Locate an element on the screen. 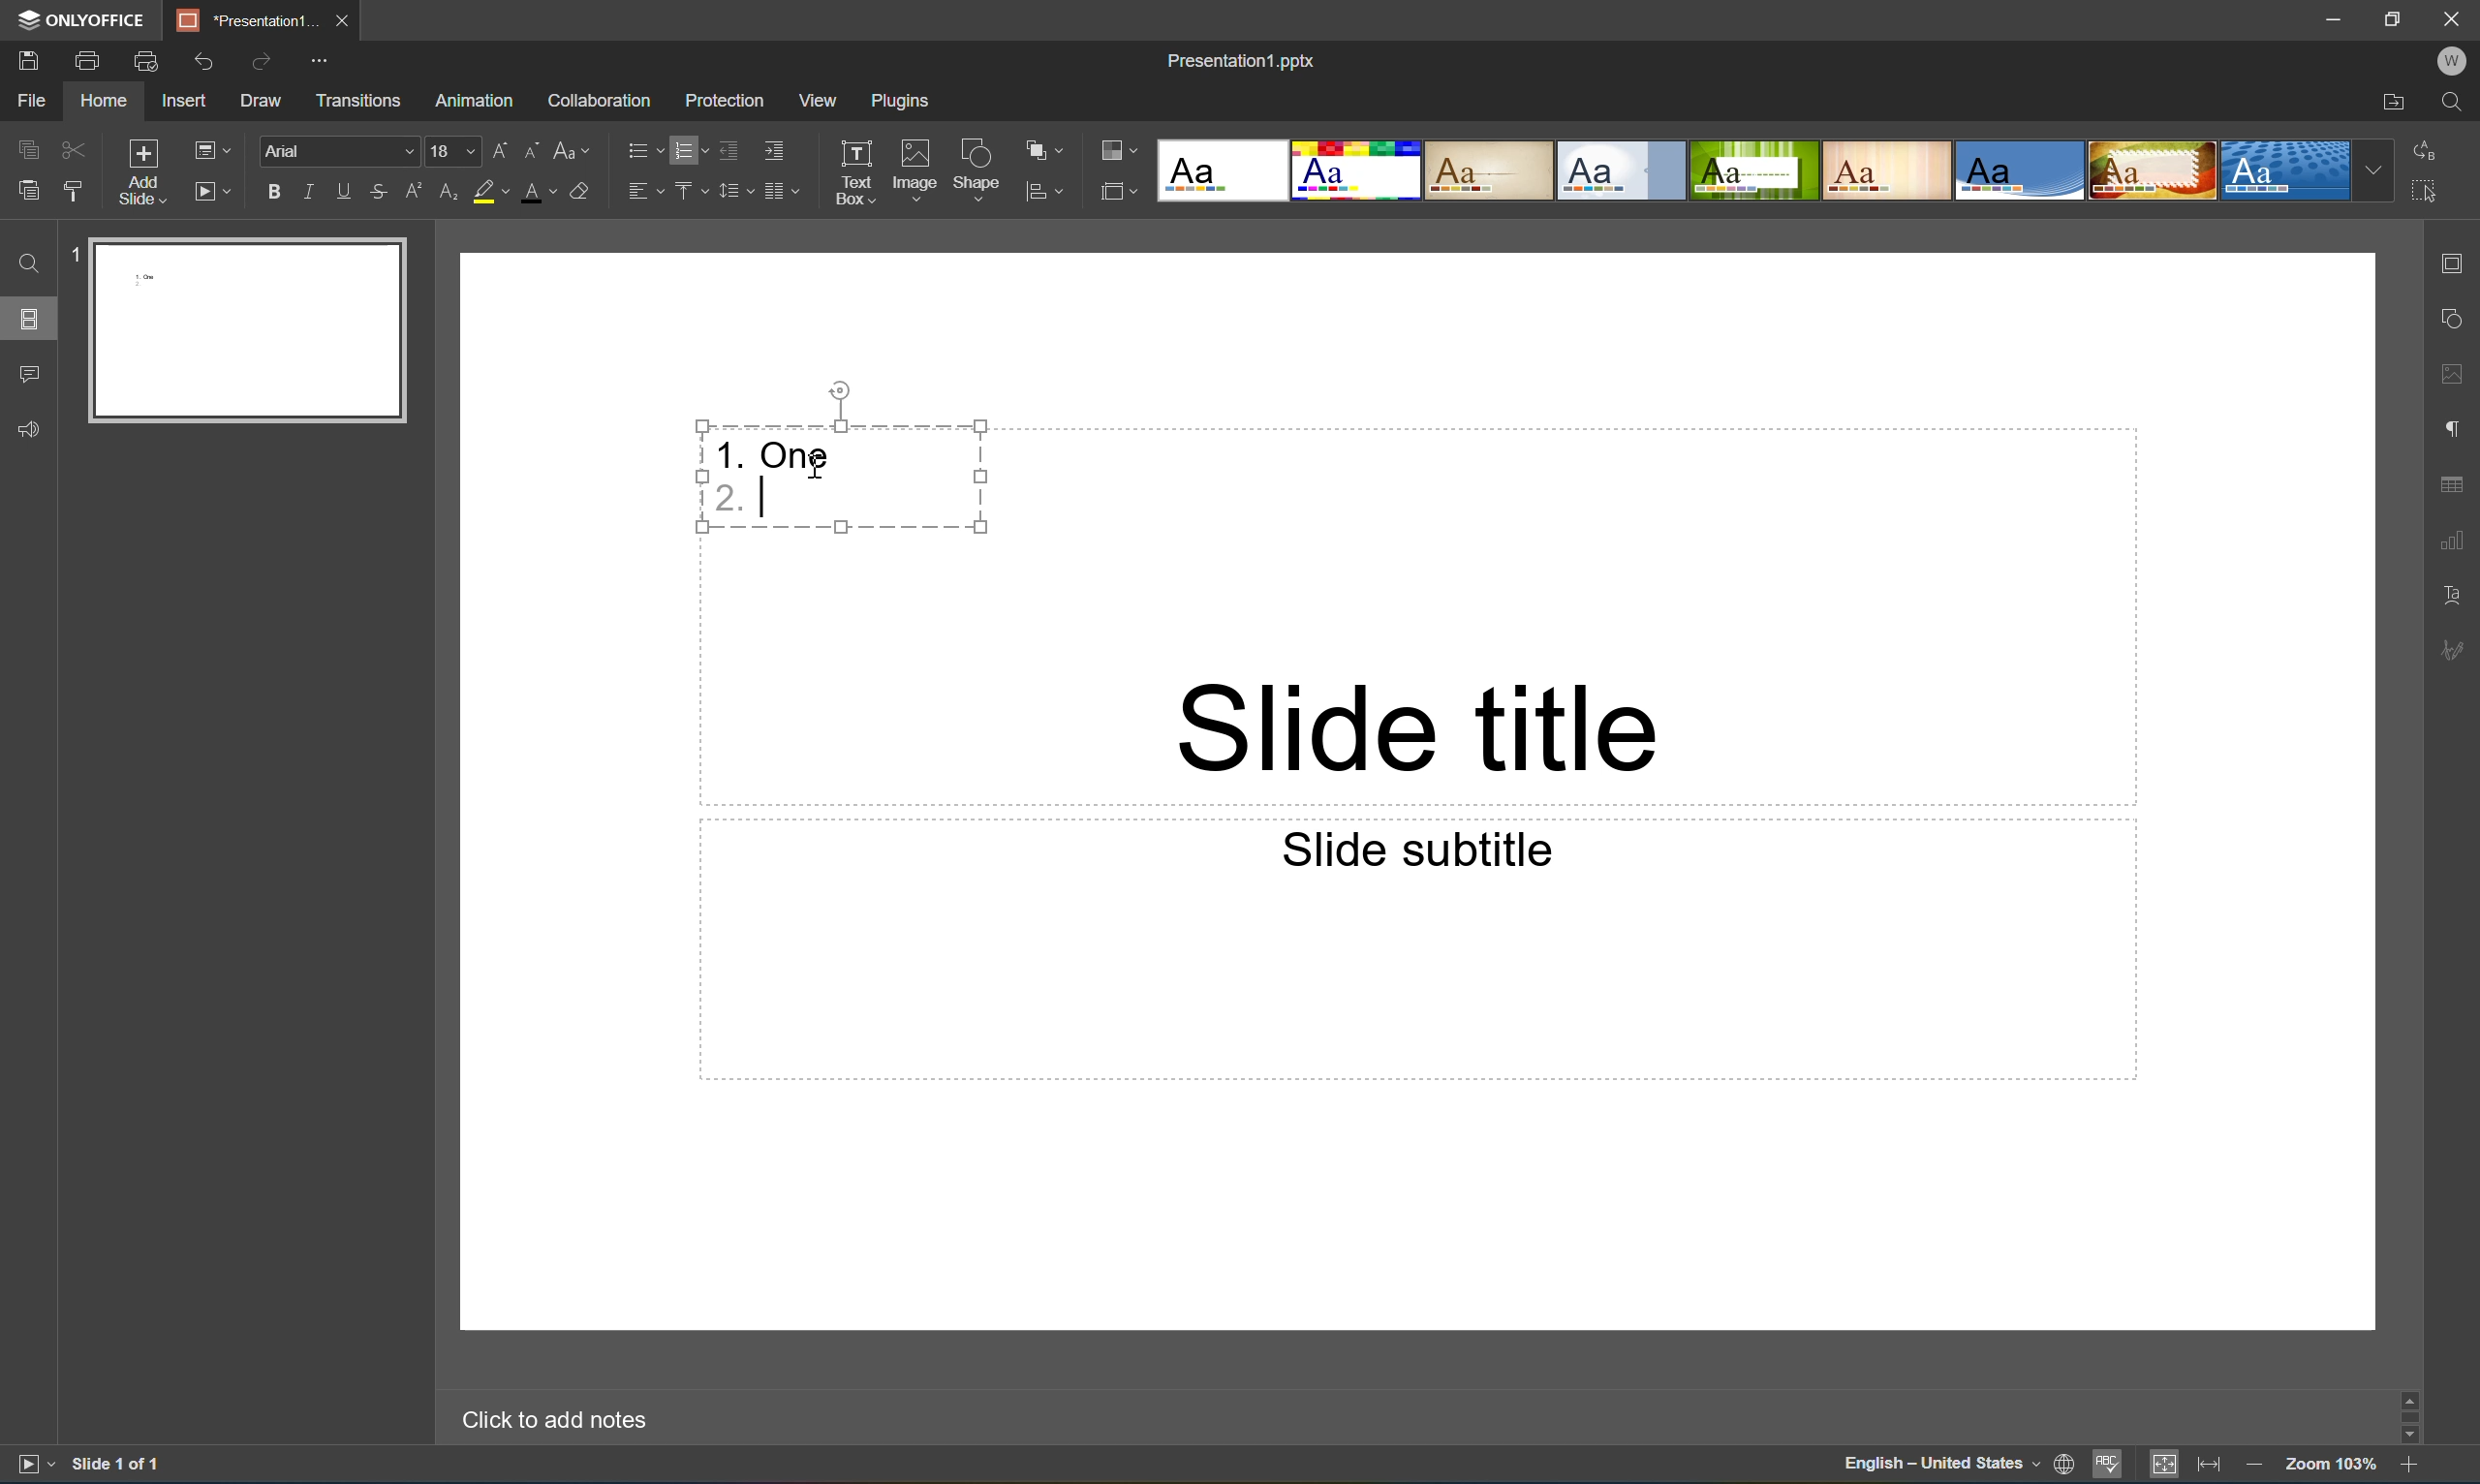 The image size is (2480, 1484). Collaboration is located at coordinates (603, 102).